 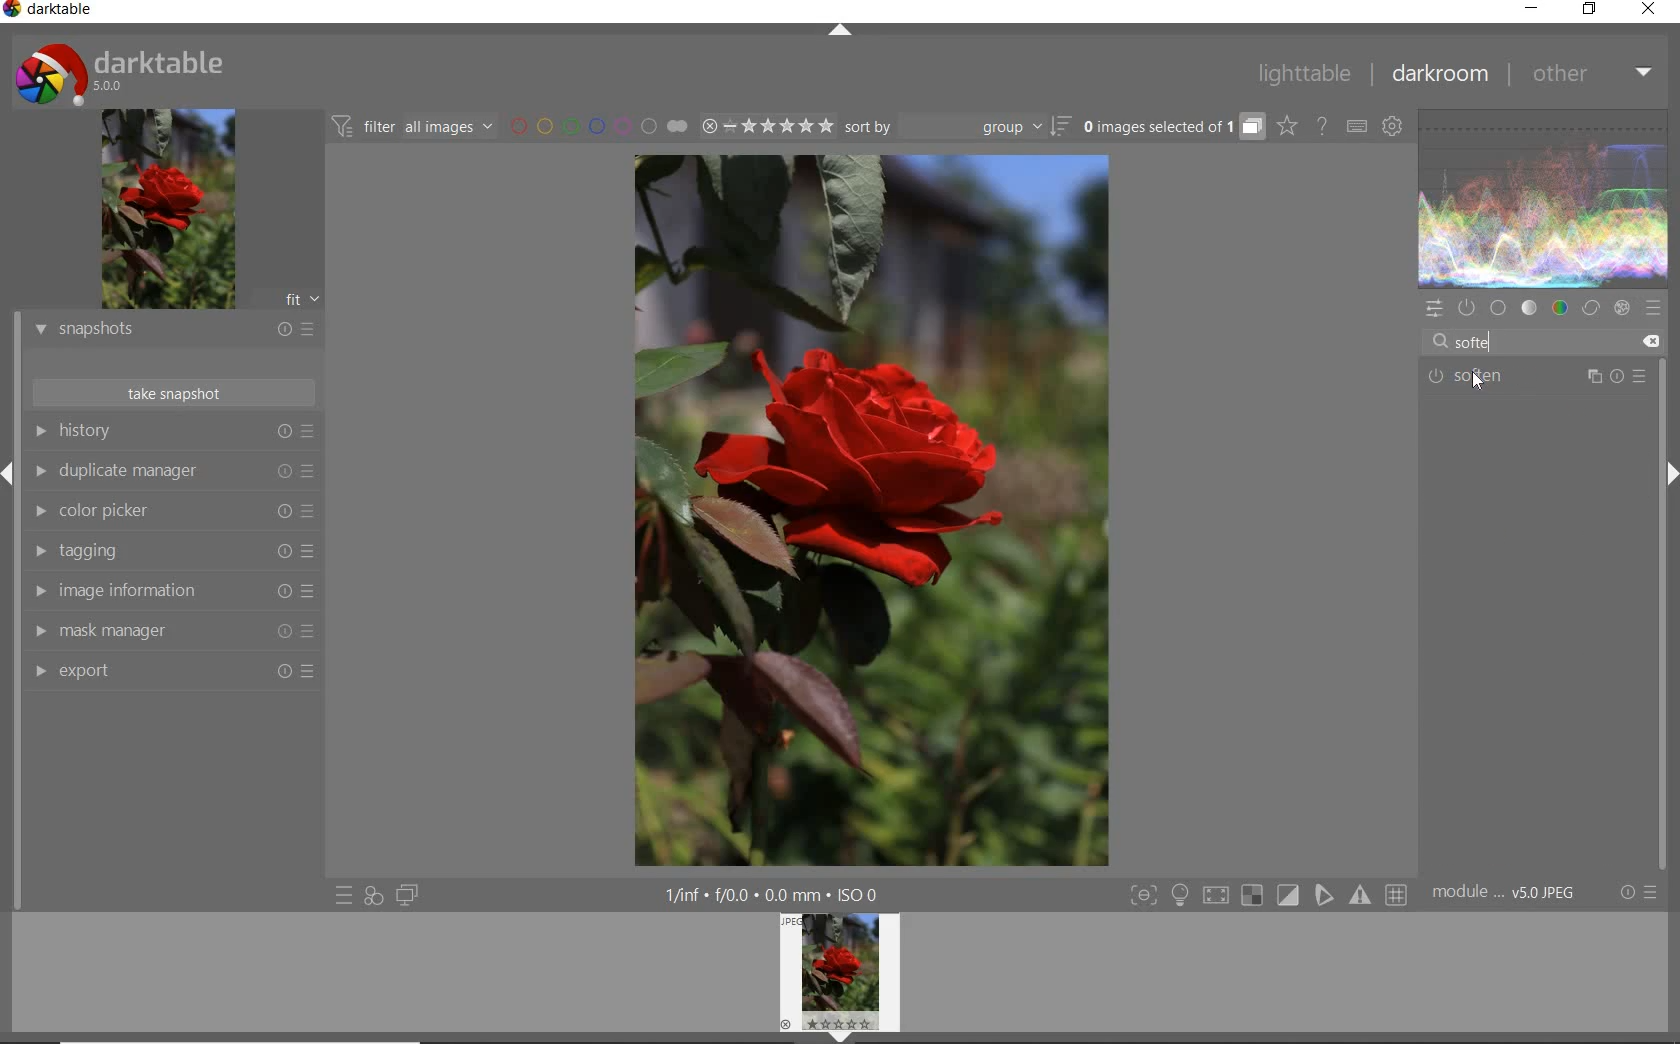 What do you see at coordinates (344, 896) in the screenshot?
I see `quick access to presets` at bounding box center [344, 896].